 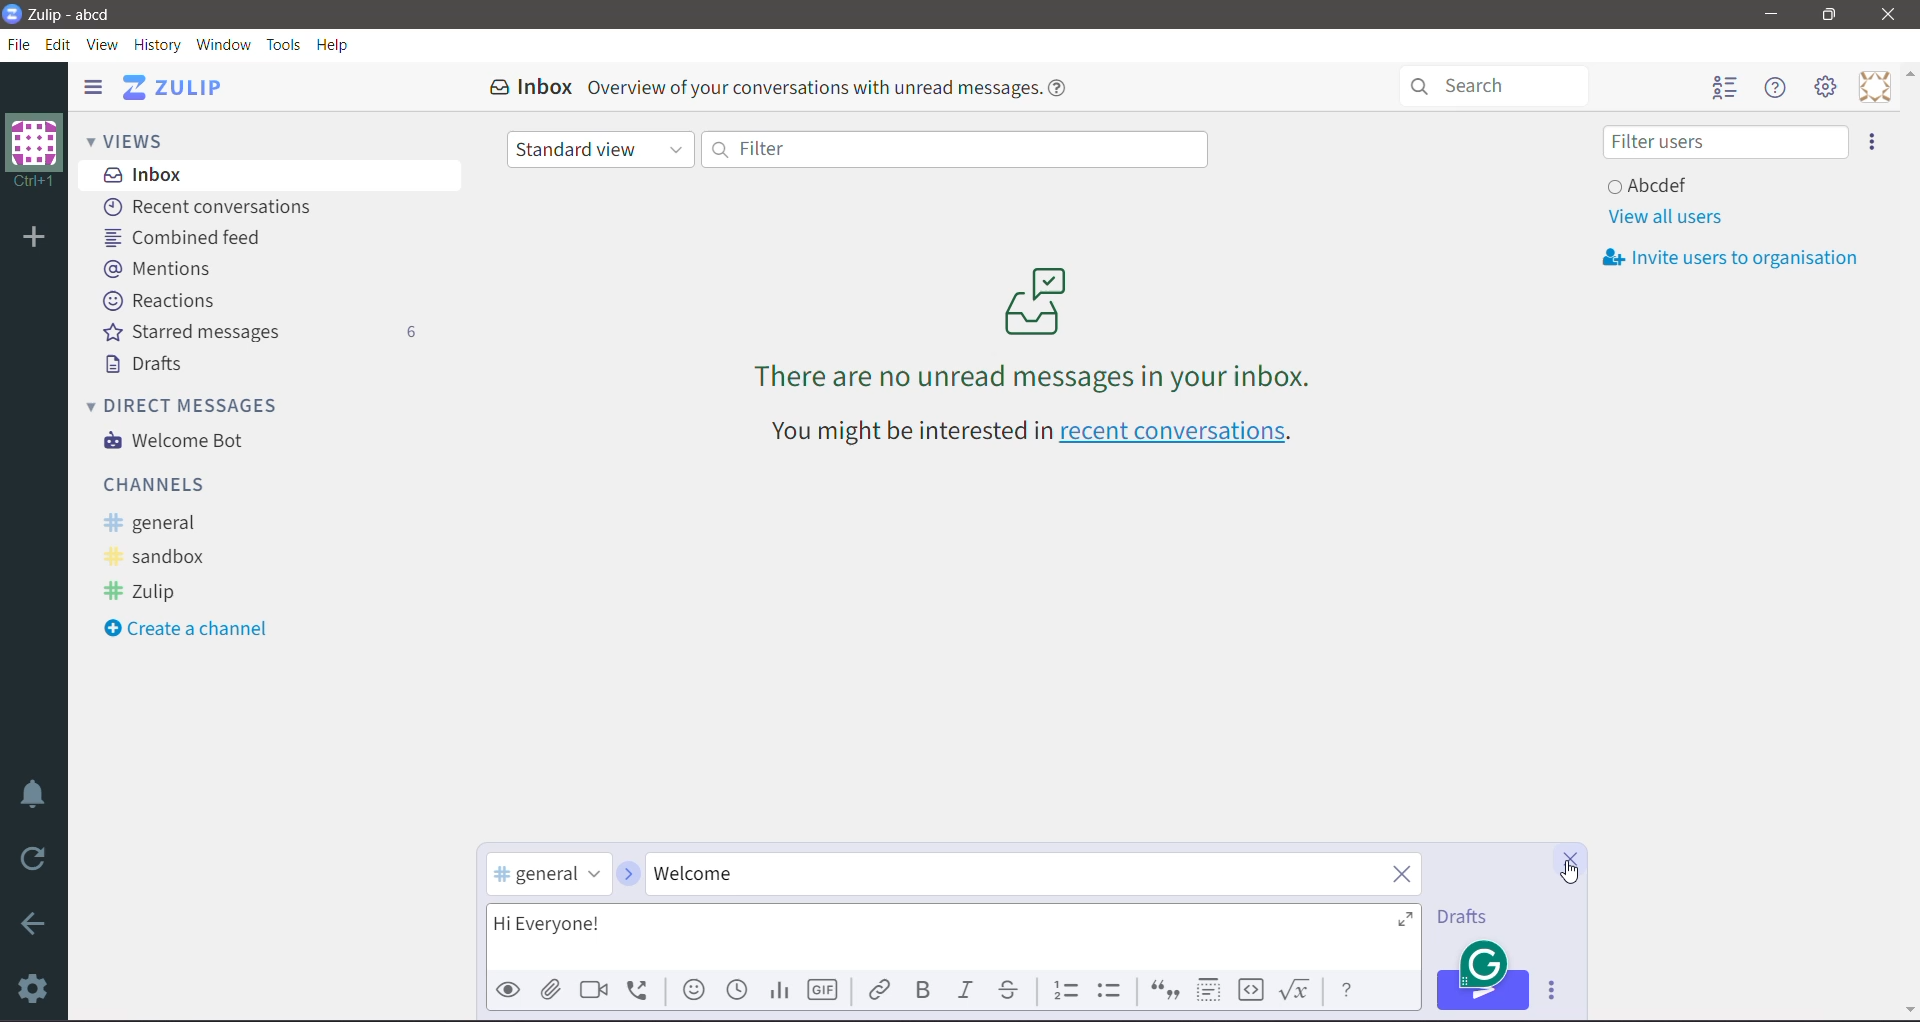 What do you see at coordinates (1037, 434) in the screenshot?
I see `You might be interested in recent conversations - Click link to open recent conversations` at bounding box center [1037, 434].